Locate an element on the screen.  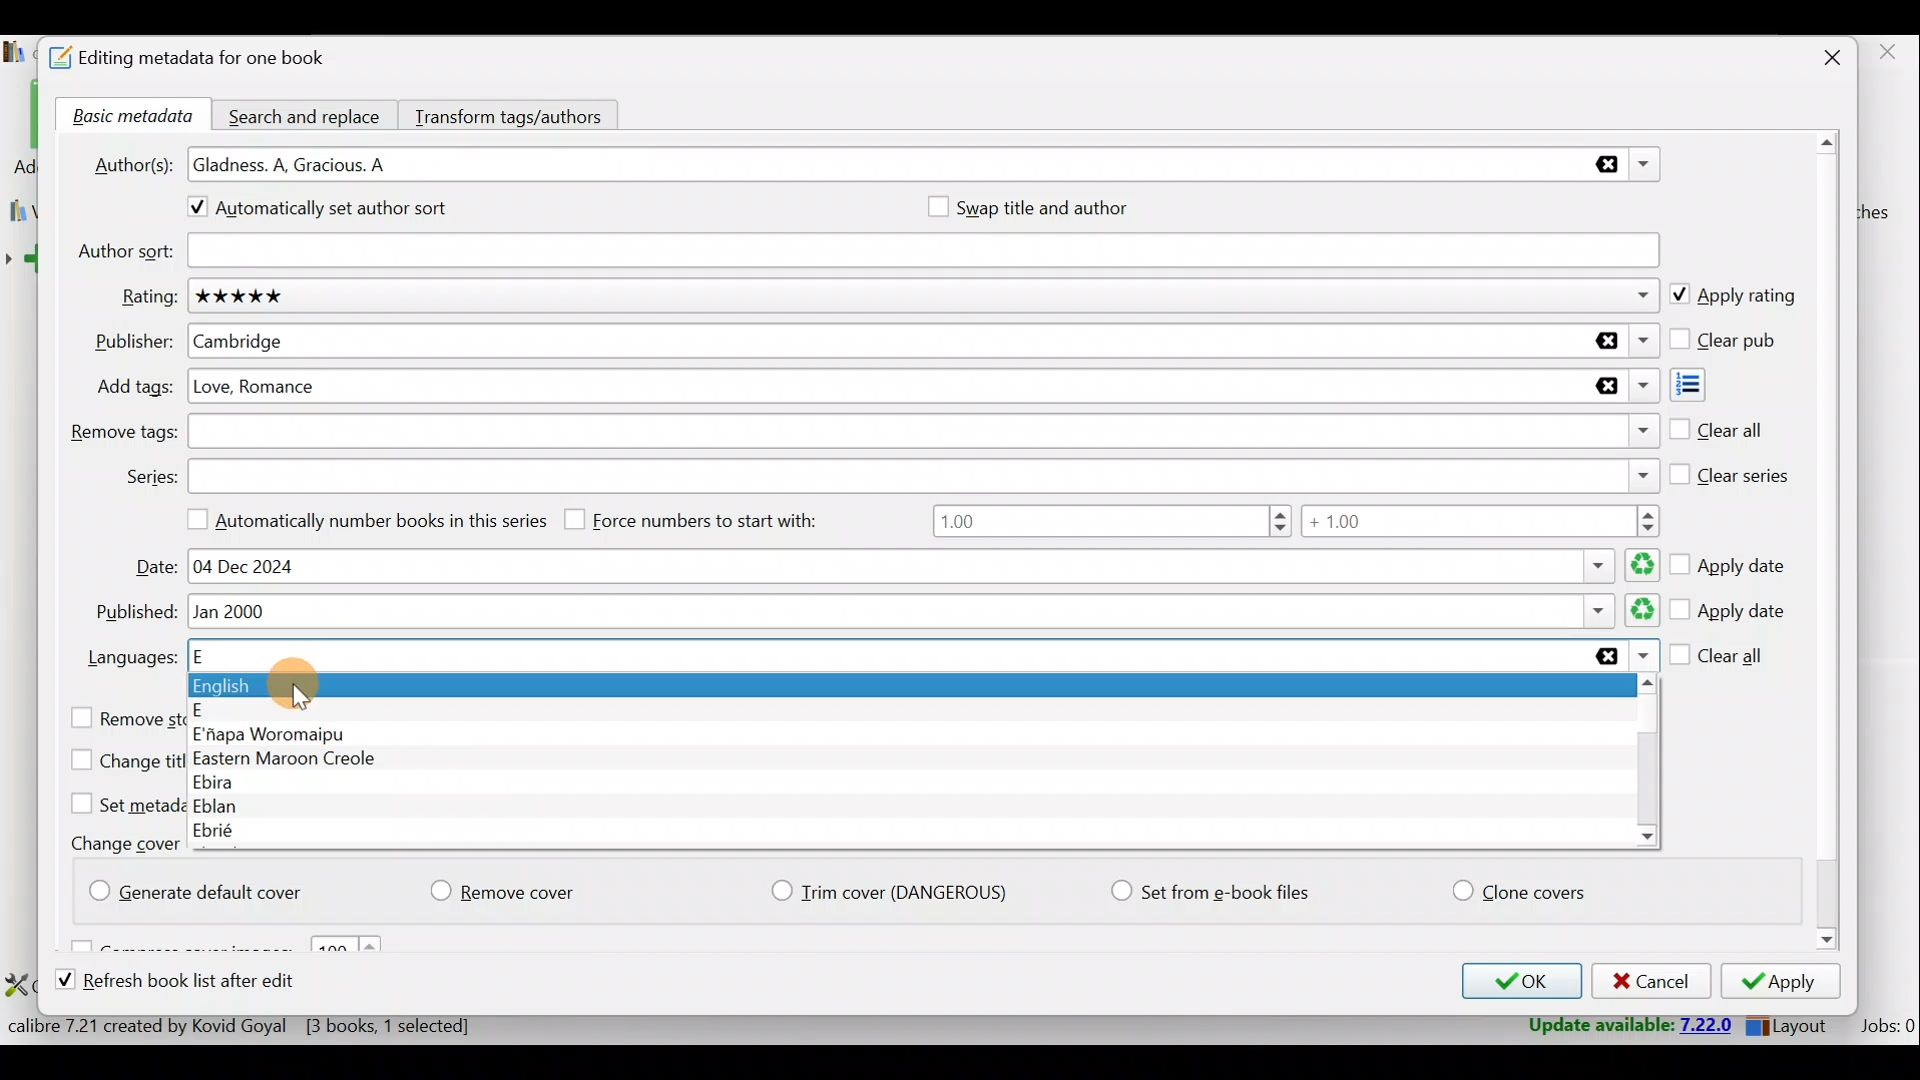
Date: is located at coordinates (157, 567).